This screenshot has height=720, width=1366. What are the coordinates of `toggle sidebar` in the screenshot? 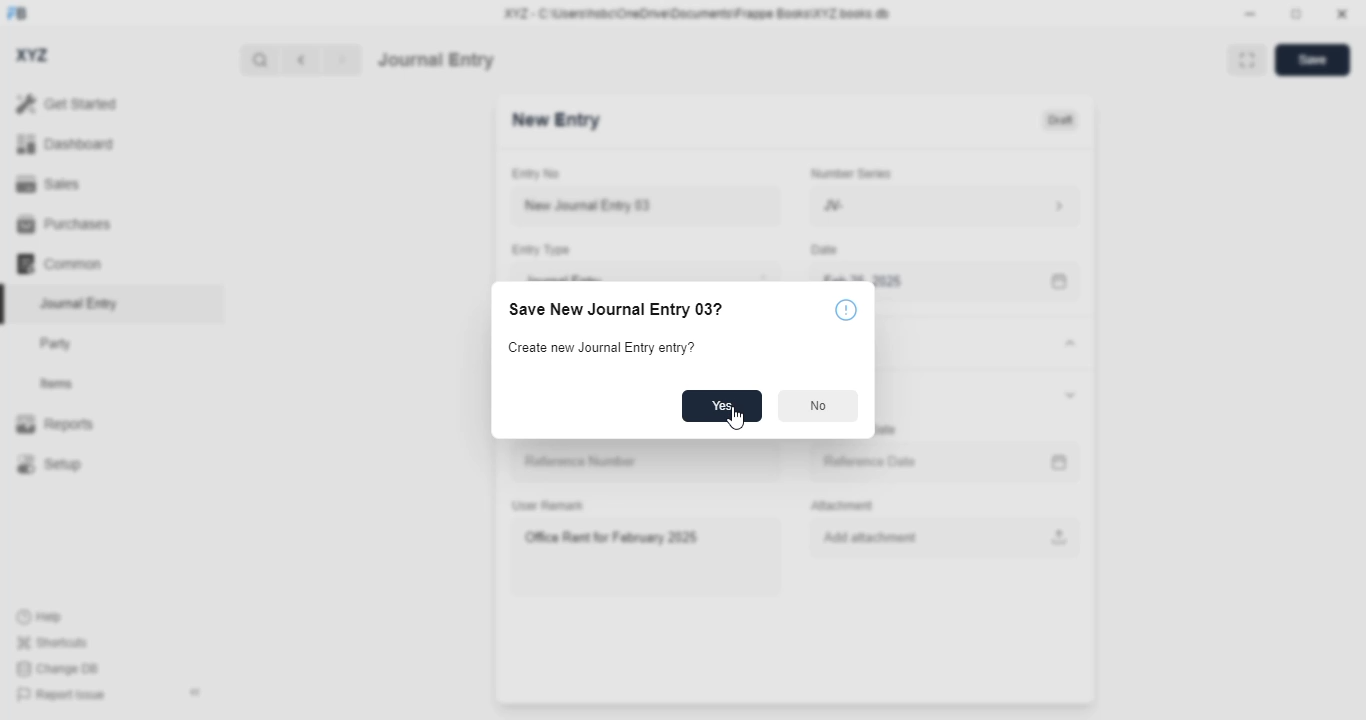 It's located at (197, 692).